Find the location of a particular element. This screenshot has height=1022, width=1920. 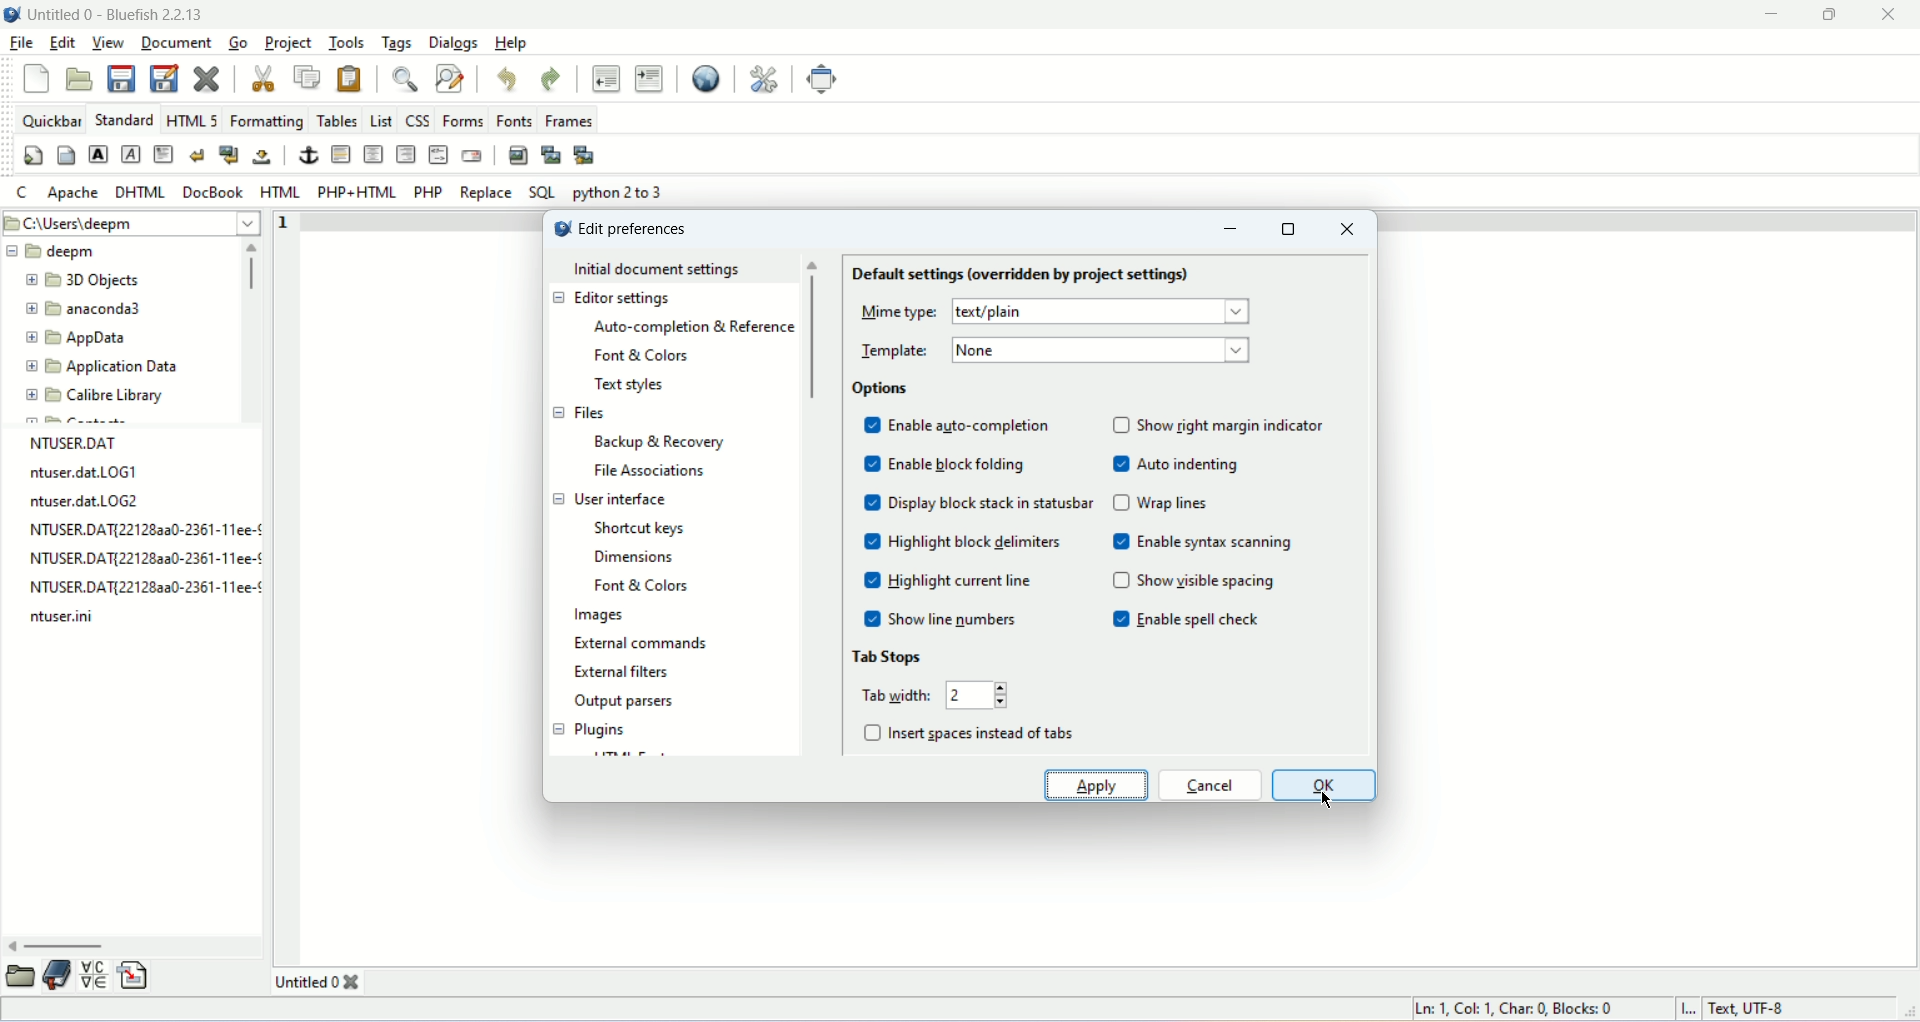

ntuser.ini is located at coordinates (71, 619).